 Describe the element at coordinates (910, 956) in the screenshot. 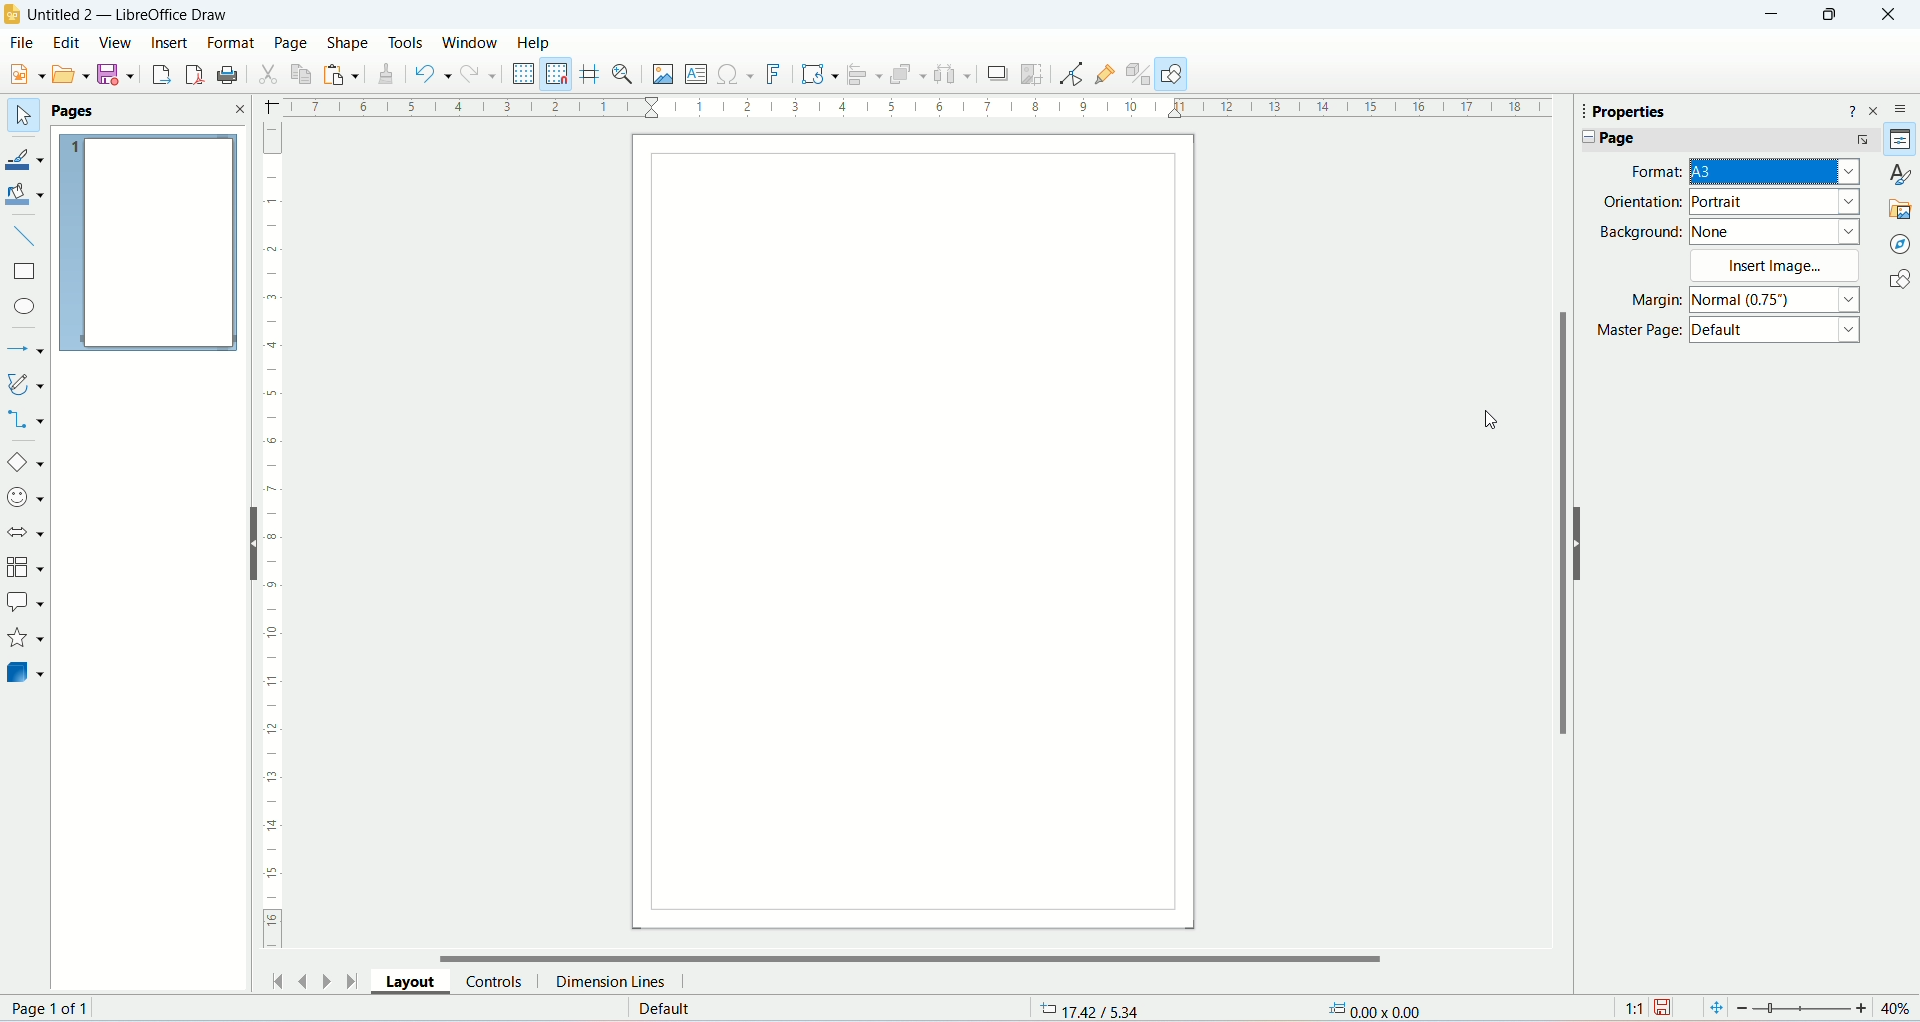

I see `horizontal scroll bar` at that location.